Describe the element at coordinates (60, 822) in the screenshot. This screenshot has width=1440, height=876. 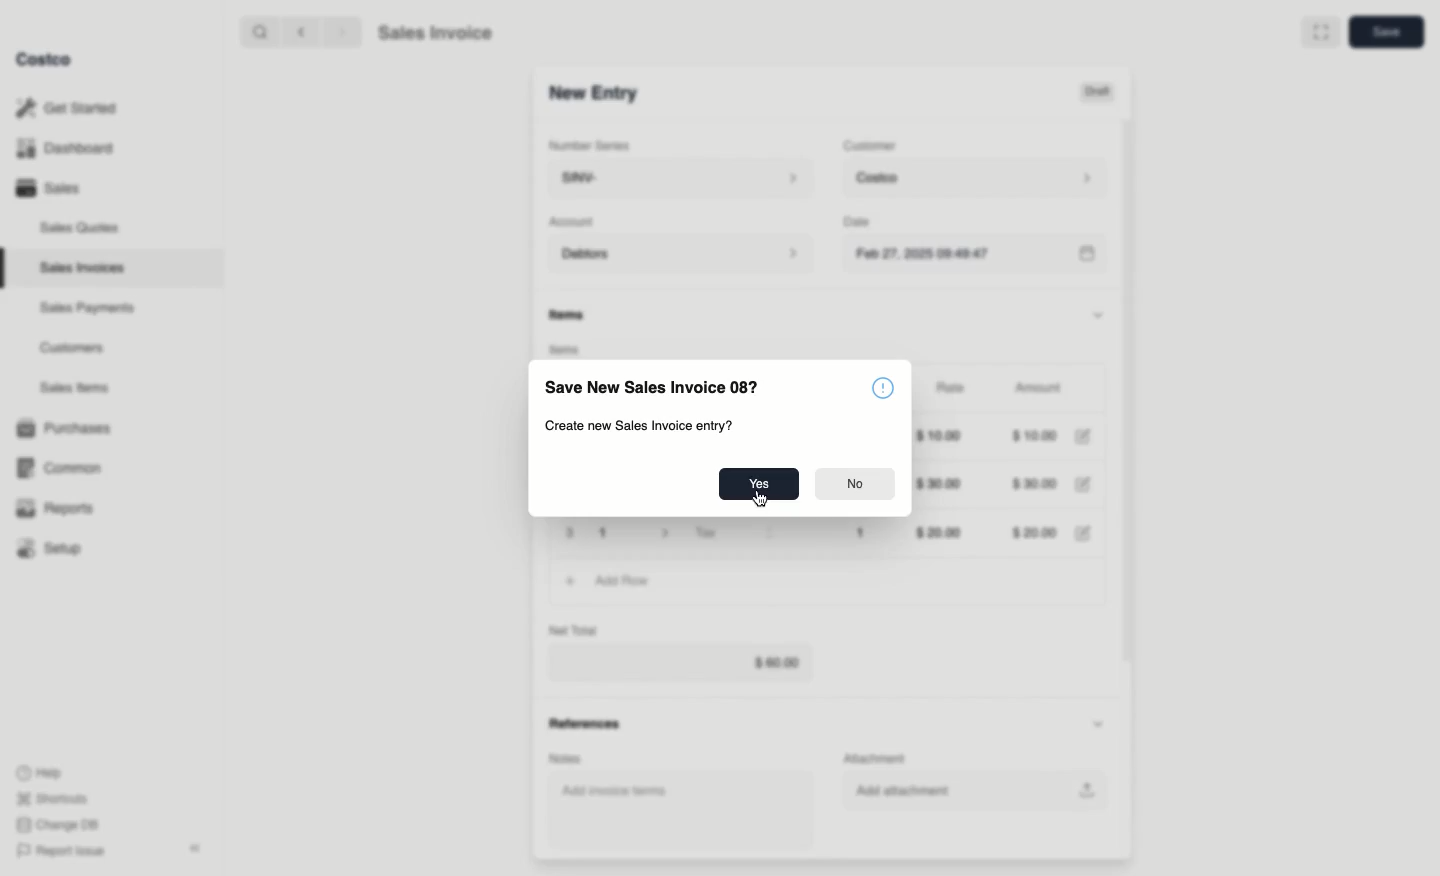
I see `Change DB` at that location.